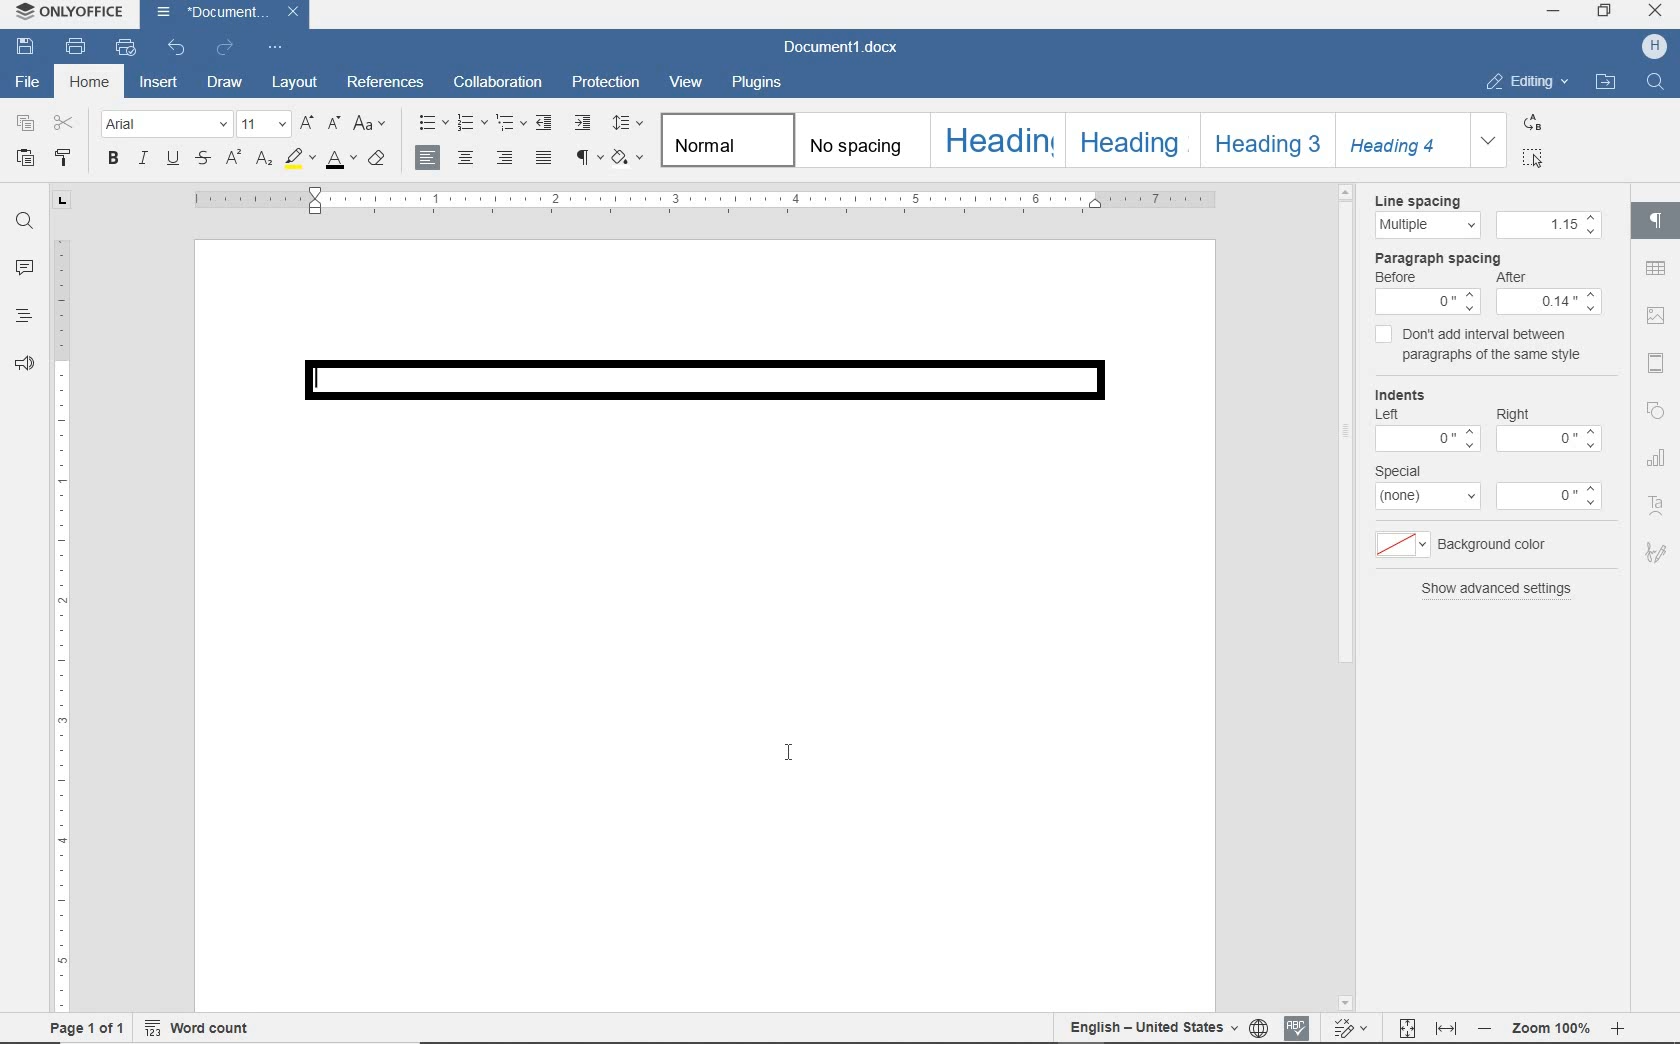 The image size is (1680, 1044). What do you see at coordinates (261, 160) in the screenshot?
I see `subscript` at bounding box center [261, 160].